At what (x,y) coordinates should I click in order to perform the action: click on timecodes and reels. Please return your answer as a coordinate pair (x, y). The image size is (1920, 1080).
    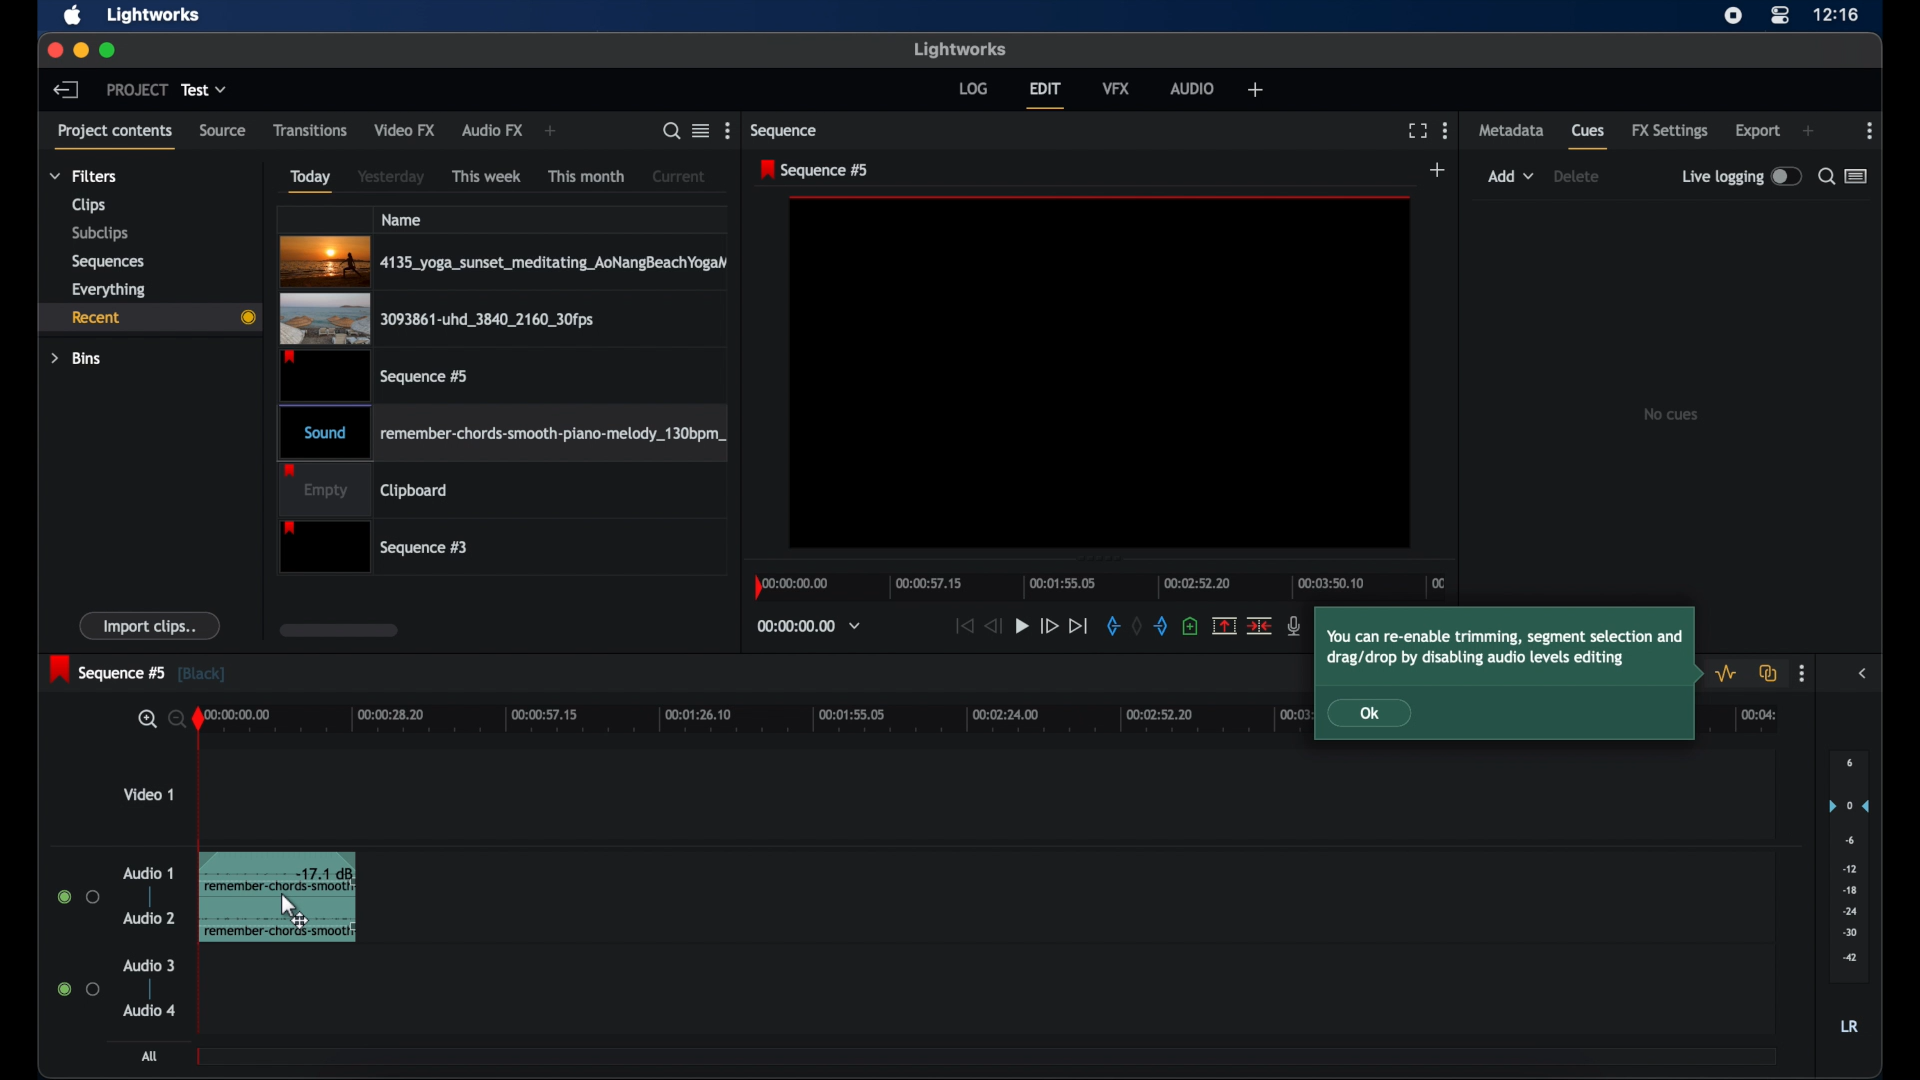
    Looking at the image, I should click on (808, 626).